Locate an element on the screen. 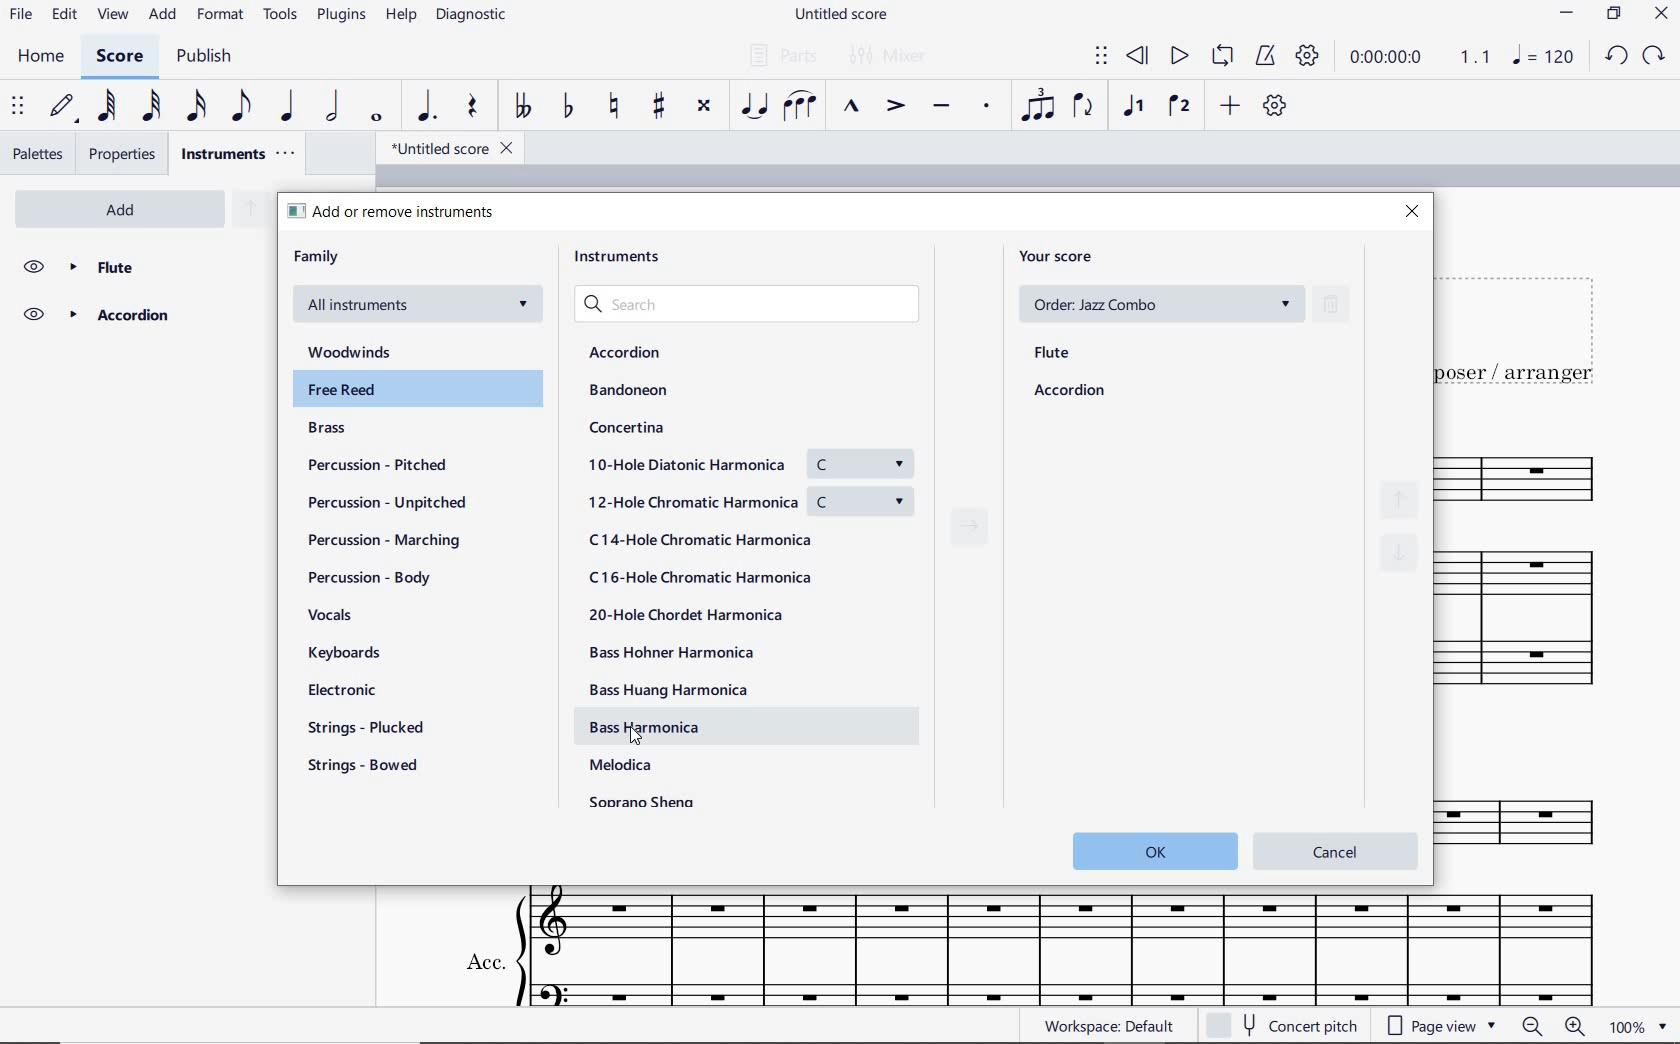 The image size is (1680, 1044). playback settings is located at coordinates (1306, 57).